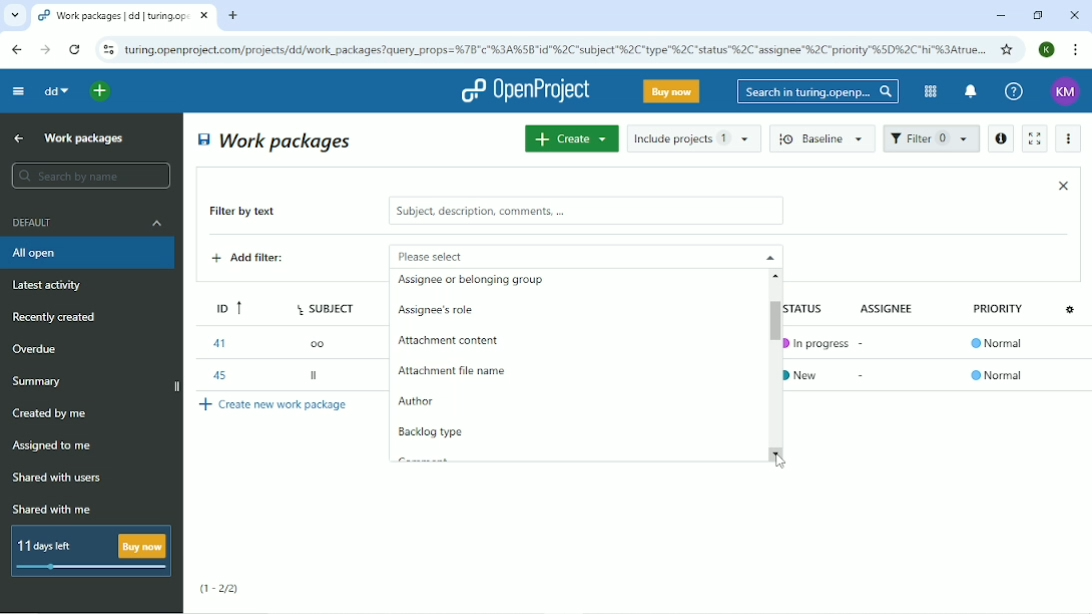 The height and width of the screenshot is (614, 1092). I want to click on New tab, so click(233, 16).